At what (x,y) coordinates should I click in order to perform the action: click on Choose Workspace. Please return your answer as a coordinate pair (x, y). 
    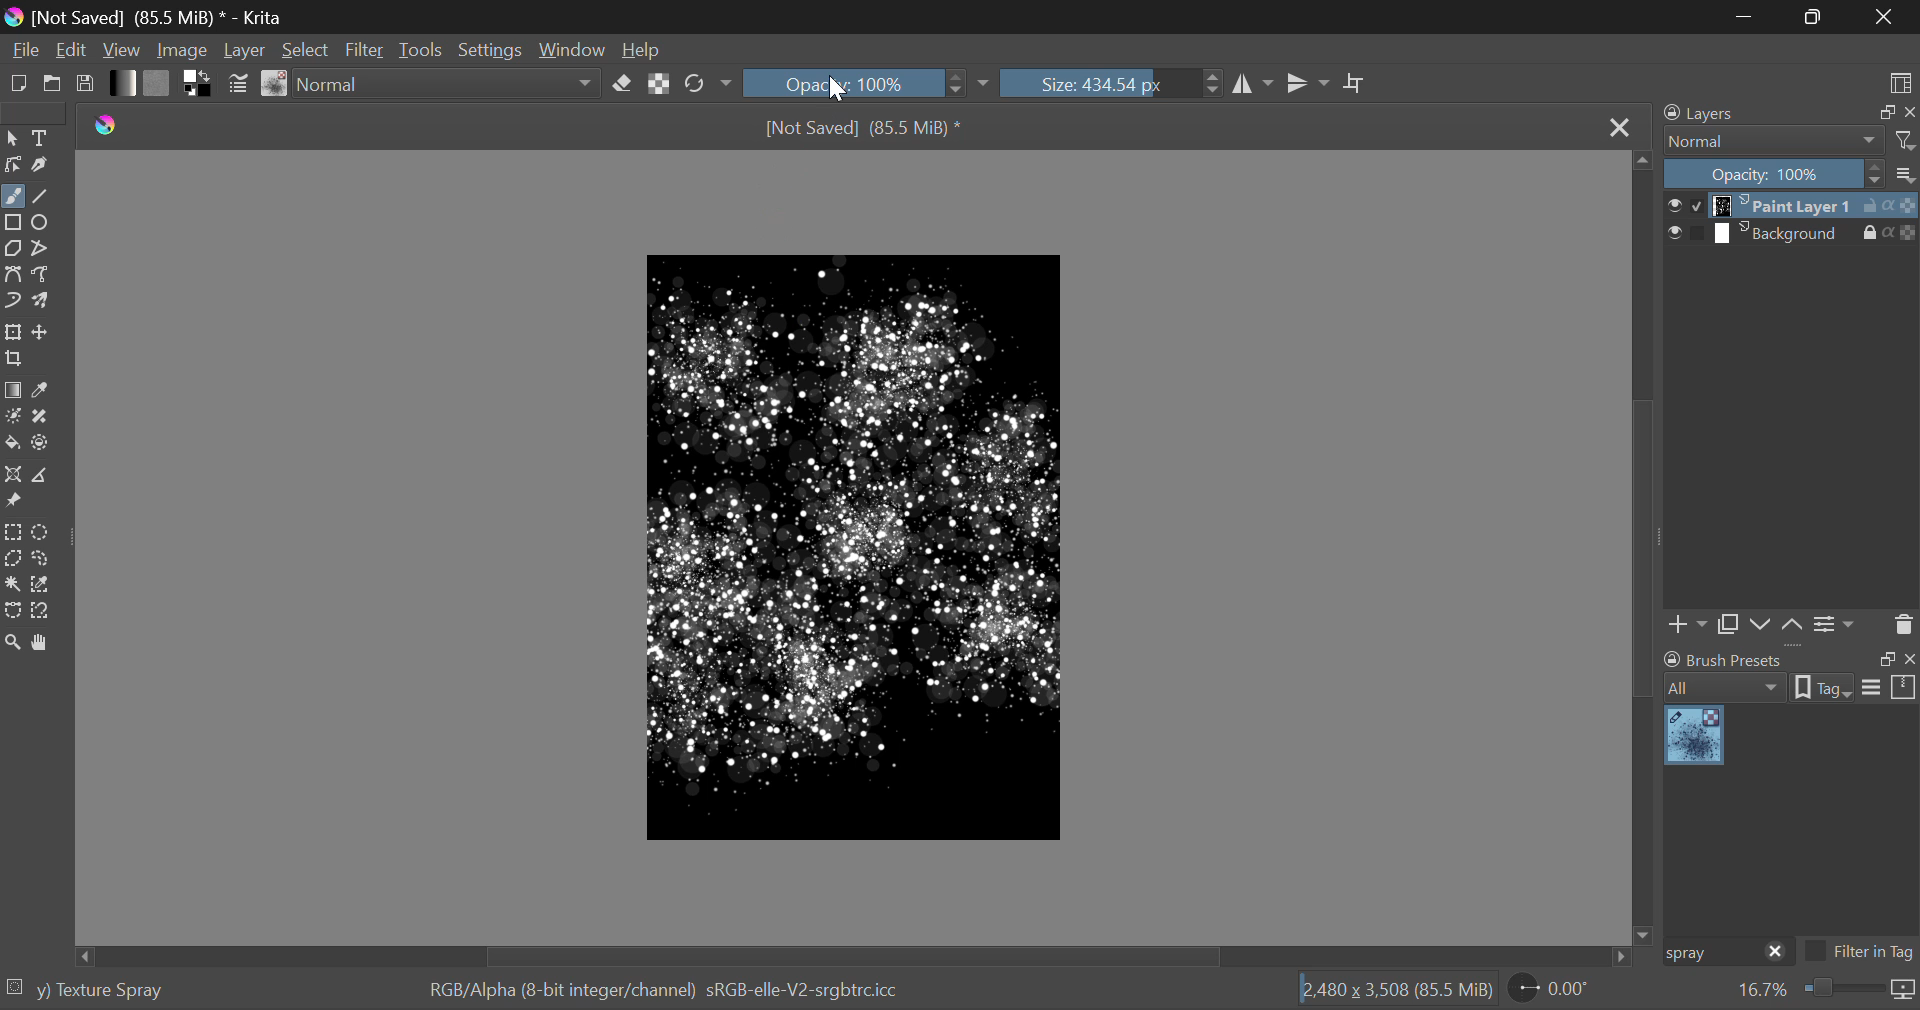
    Looking at the image, I should click on (1900, 82).